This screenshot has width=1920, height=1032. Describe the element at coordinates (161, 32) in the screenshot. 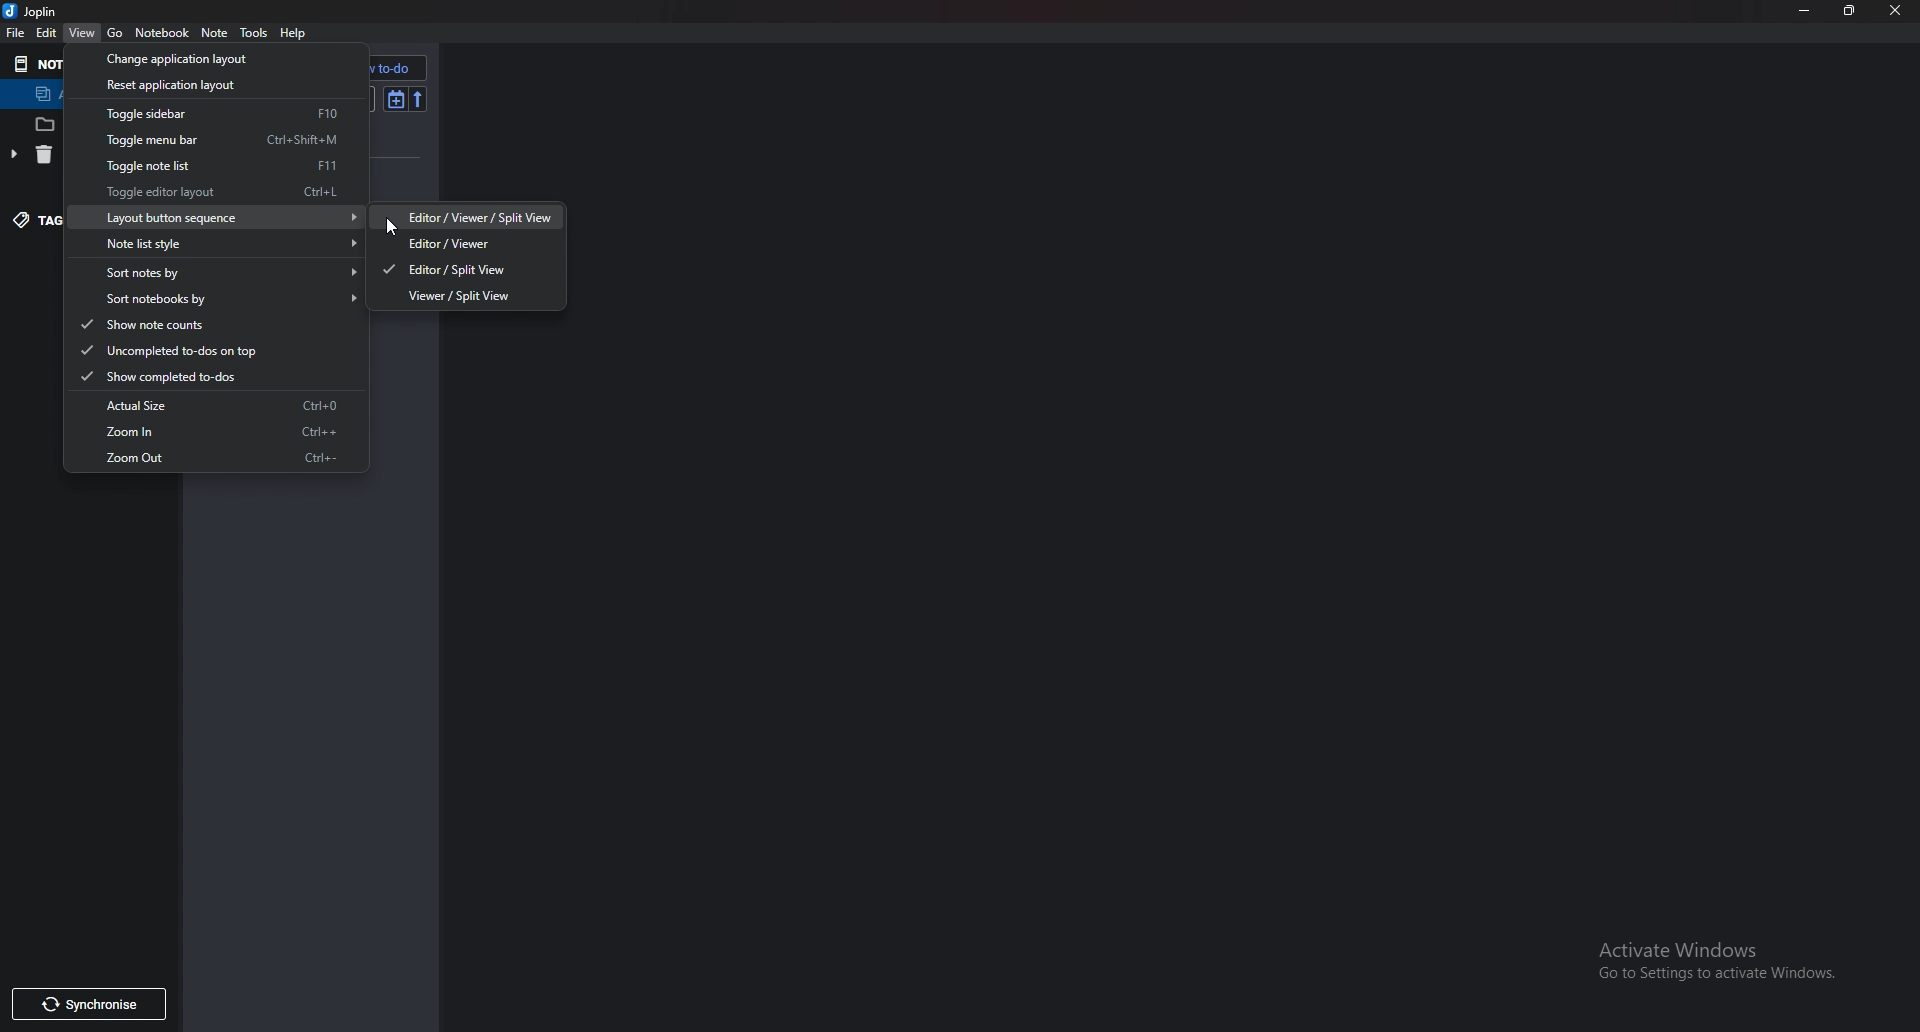

I see `Notebook` at that location.